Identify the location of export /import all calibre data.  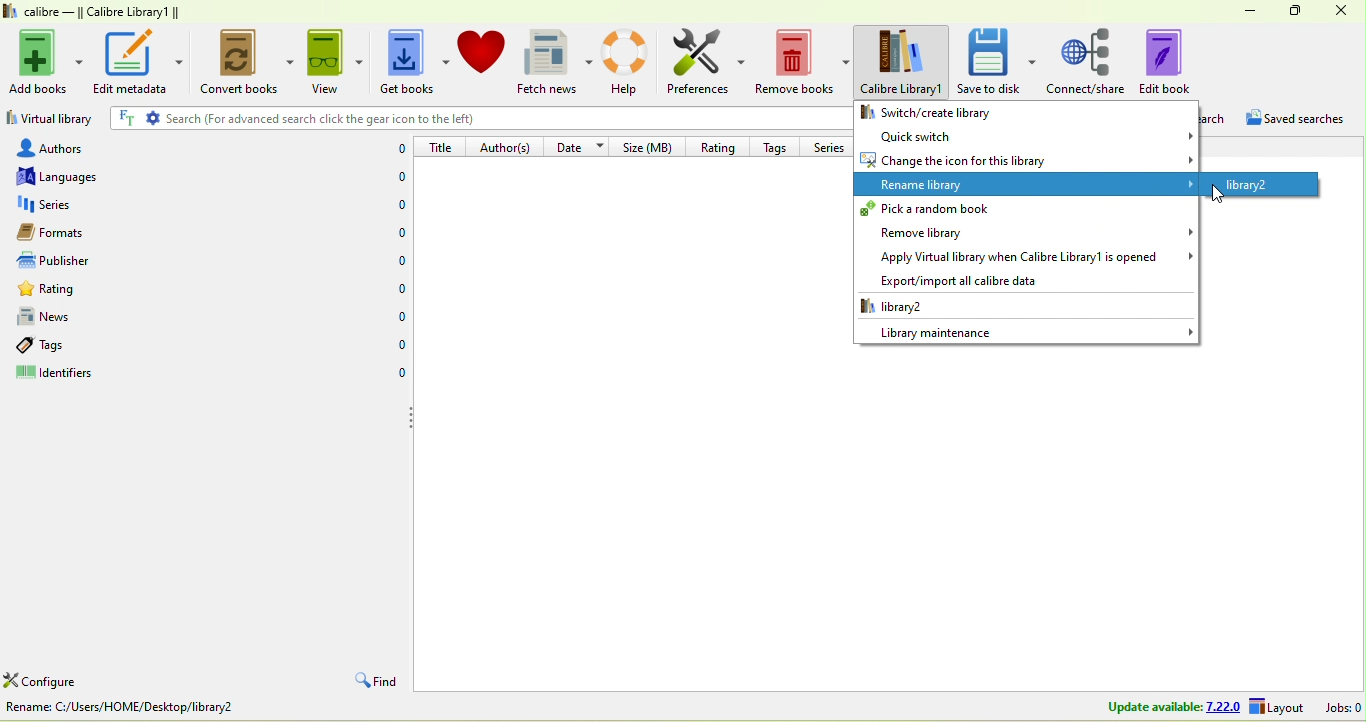
(952, 281).